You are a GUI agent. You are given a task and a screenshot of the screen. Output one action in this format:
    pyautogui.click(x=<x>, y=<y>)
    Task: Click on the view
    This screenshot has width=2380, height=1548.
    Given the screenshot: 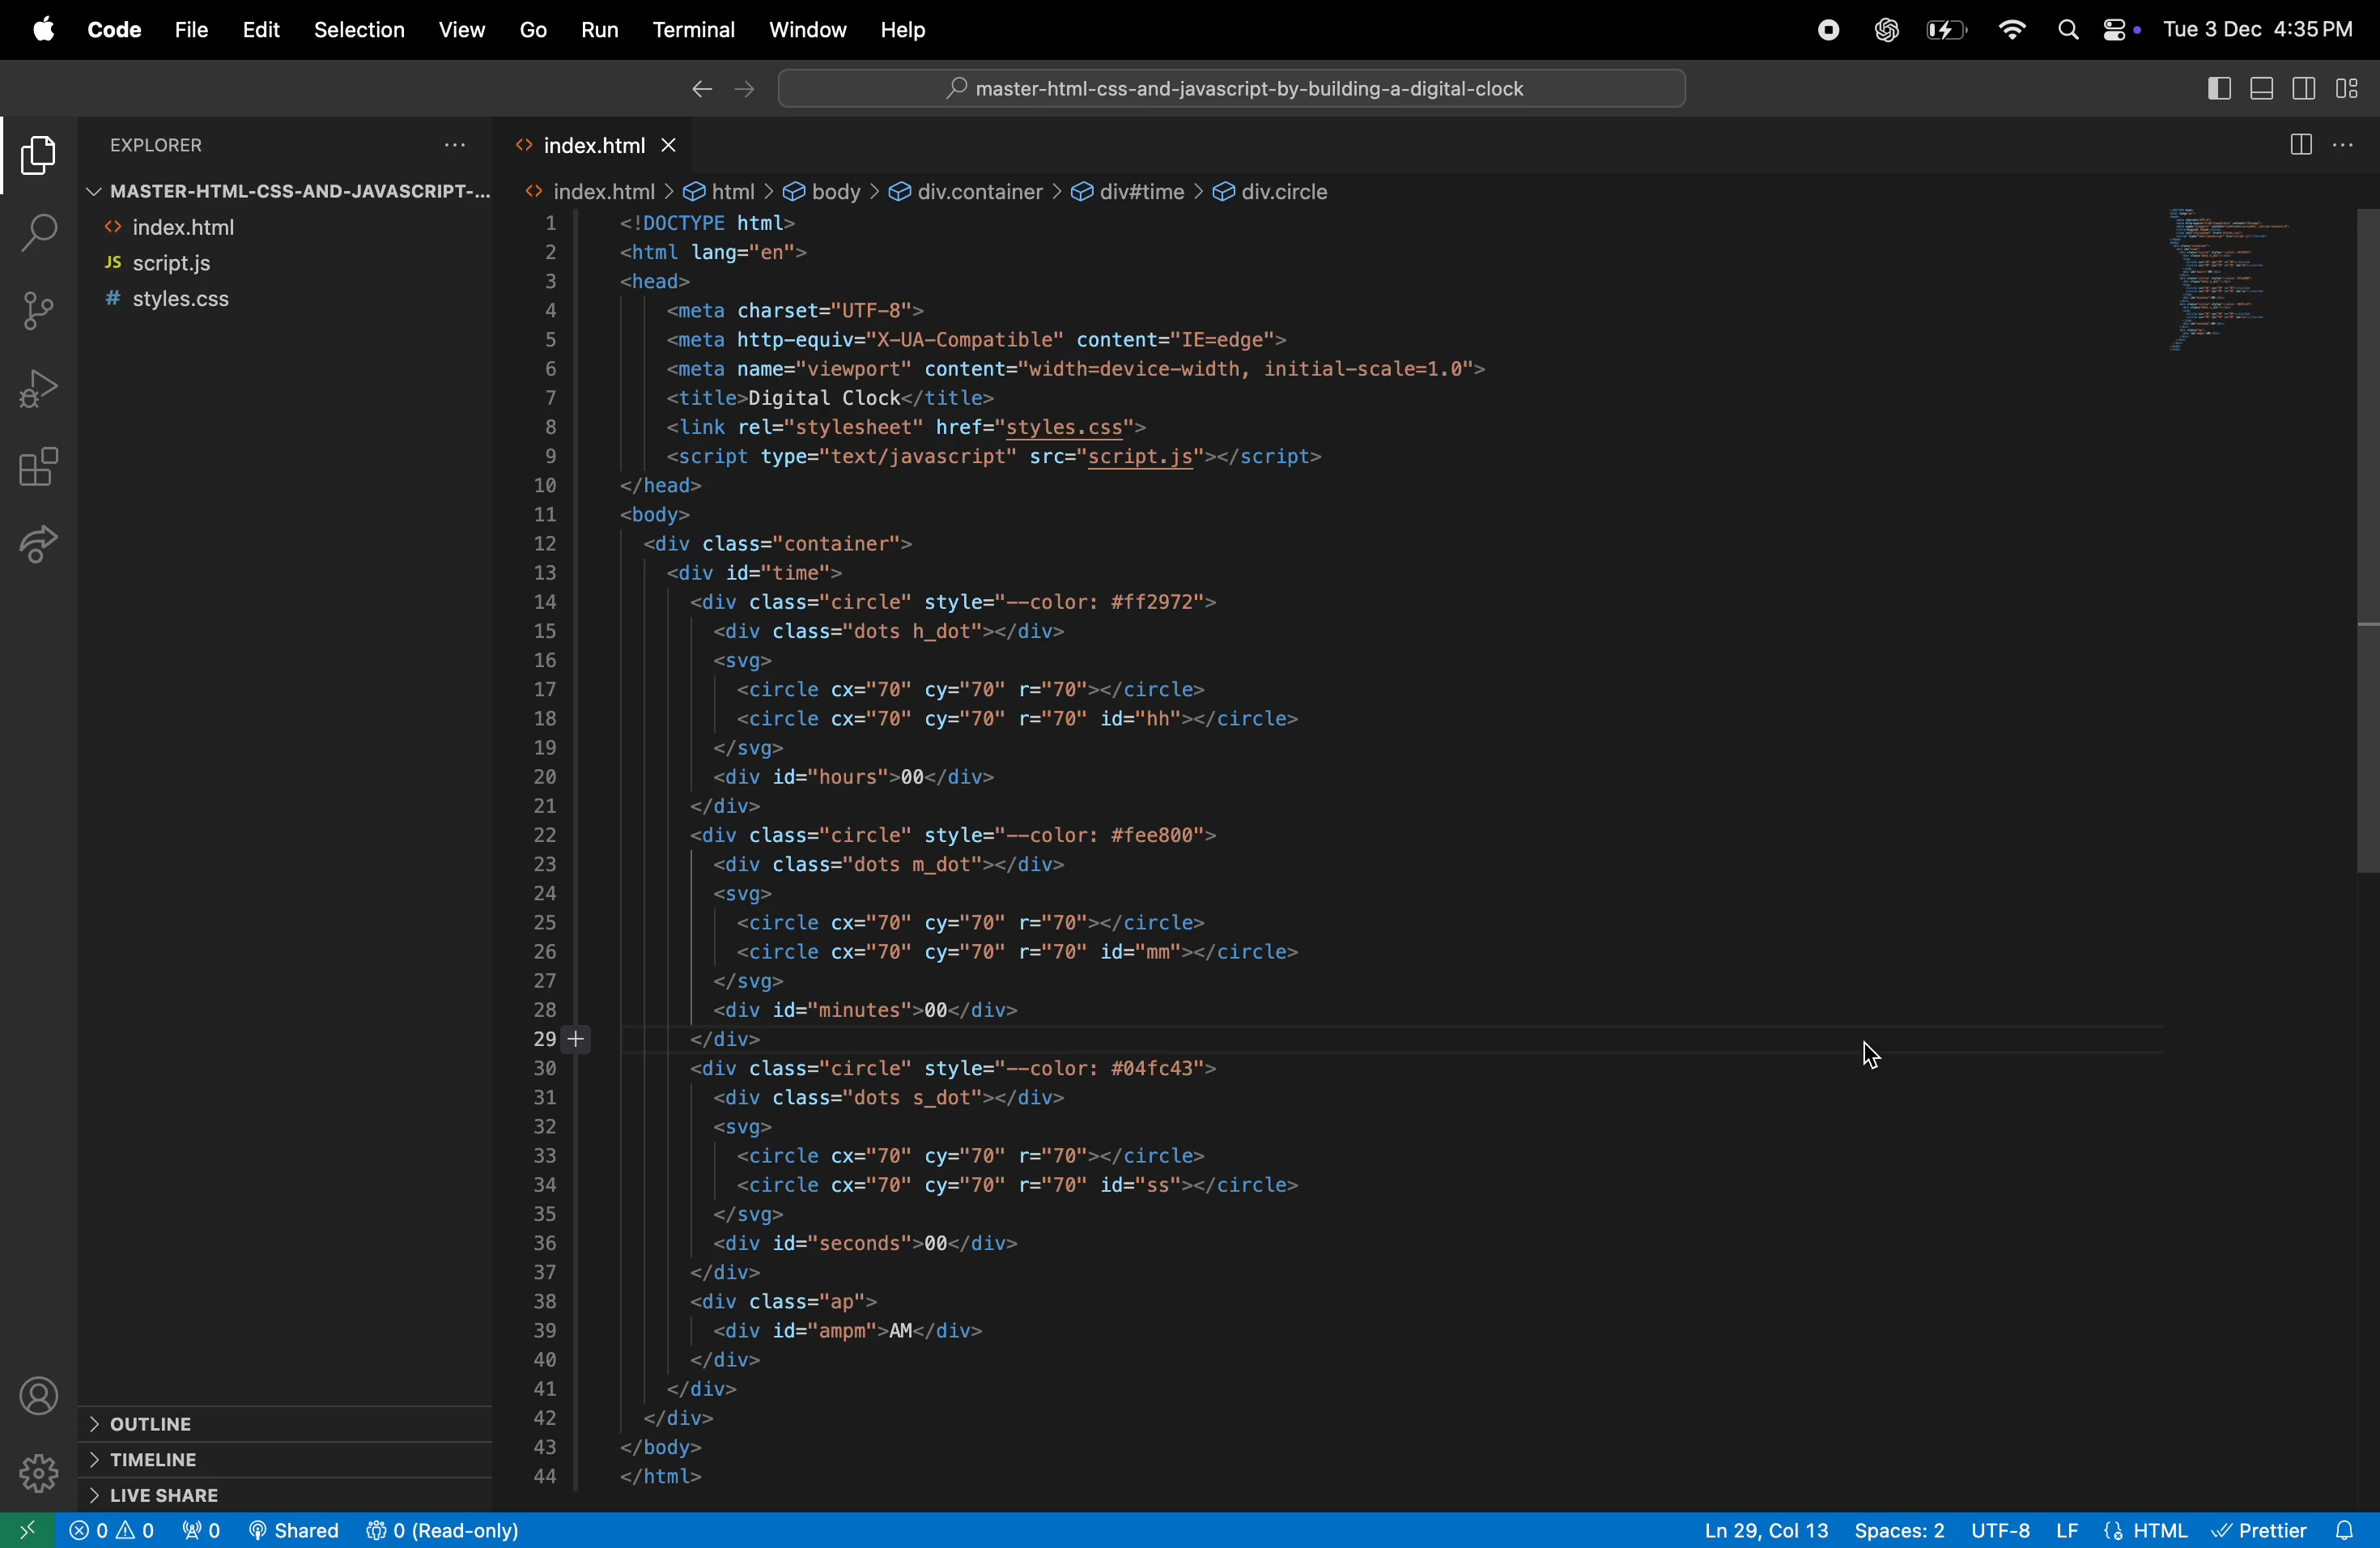 What is the action you would take?
    pyautogui.click(x=463, y=32)
    